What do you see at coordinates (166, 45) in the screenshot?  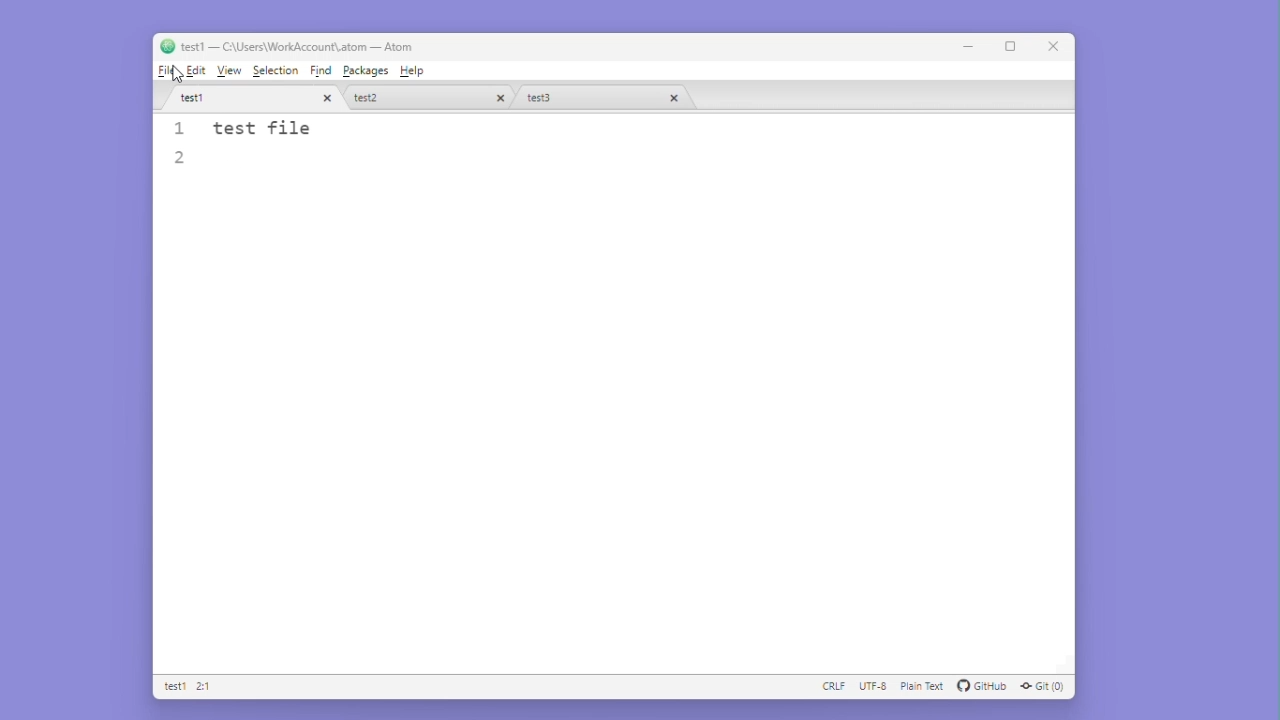 I see `atom logo` at bounding box center [166, 45].